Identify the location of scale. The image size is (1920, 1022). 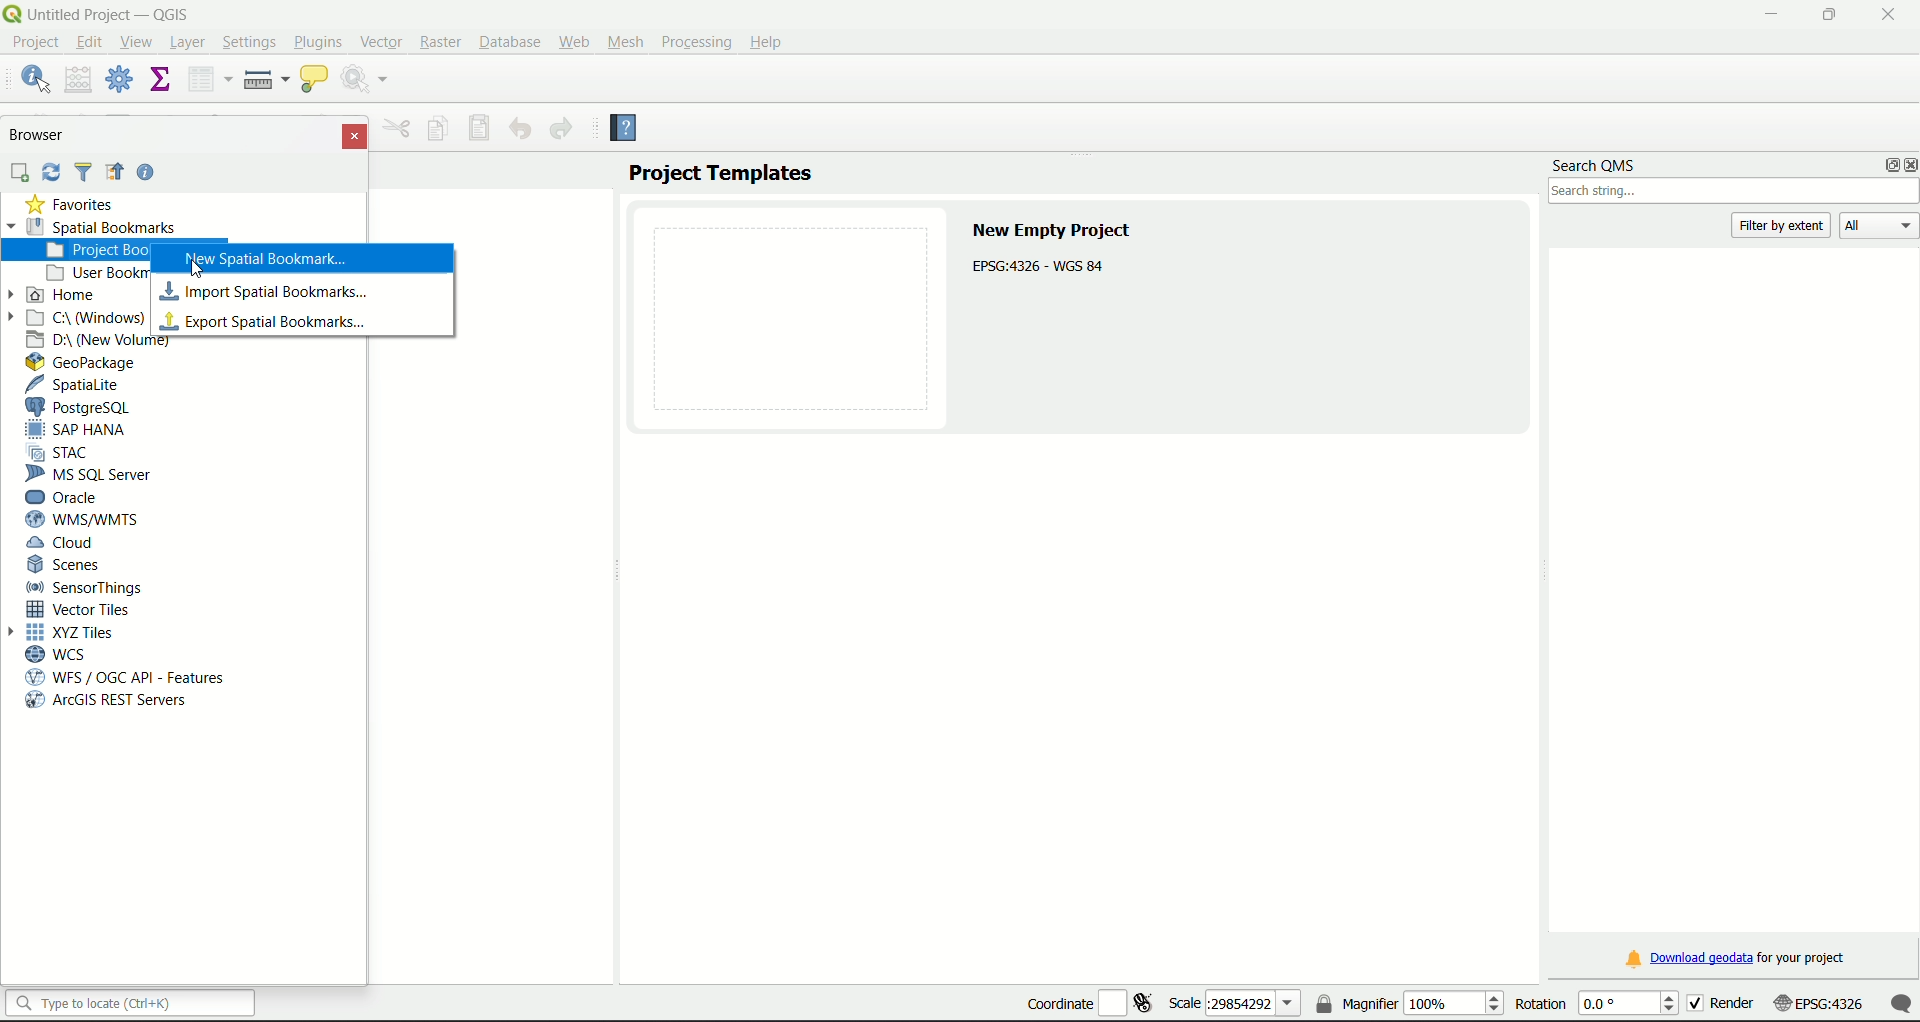
(1855, 1006).